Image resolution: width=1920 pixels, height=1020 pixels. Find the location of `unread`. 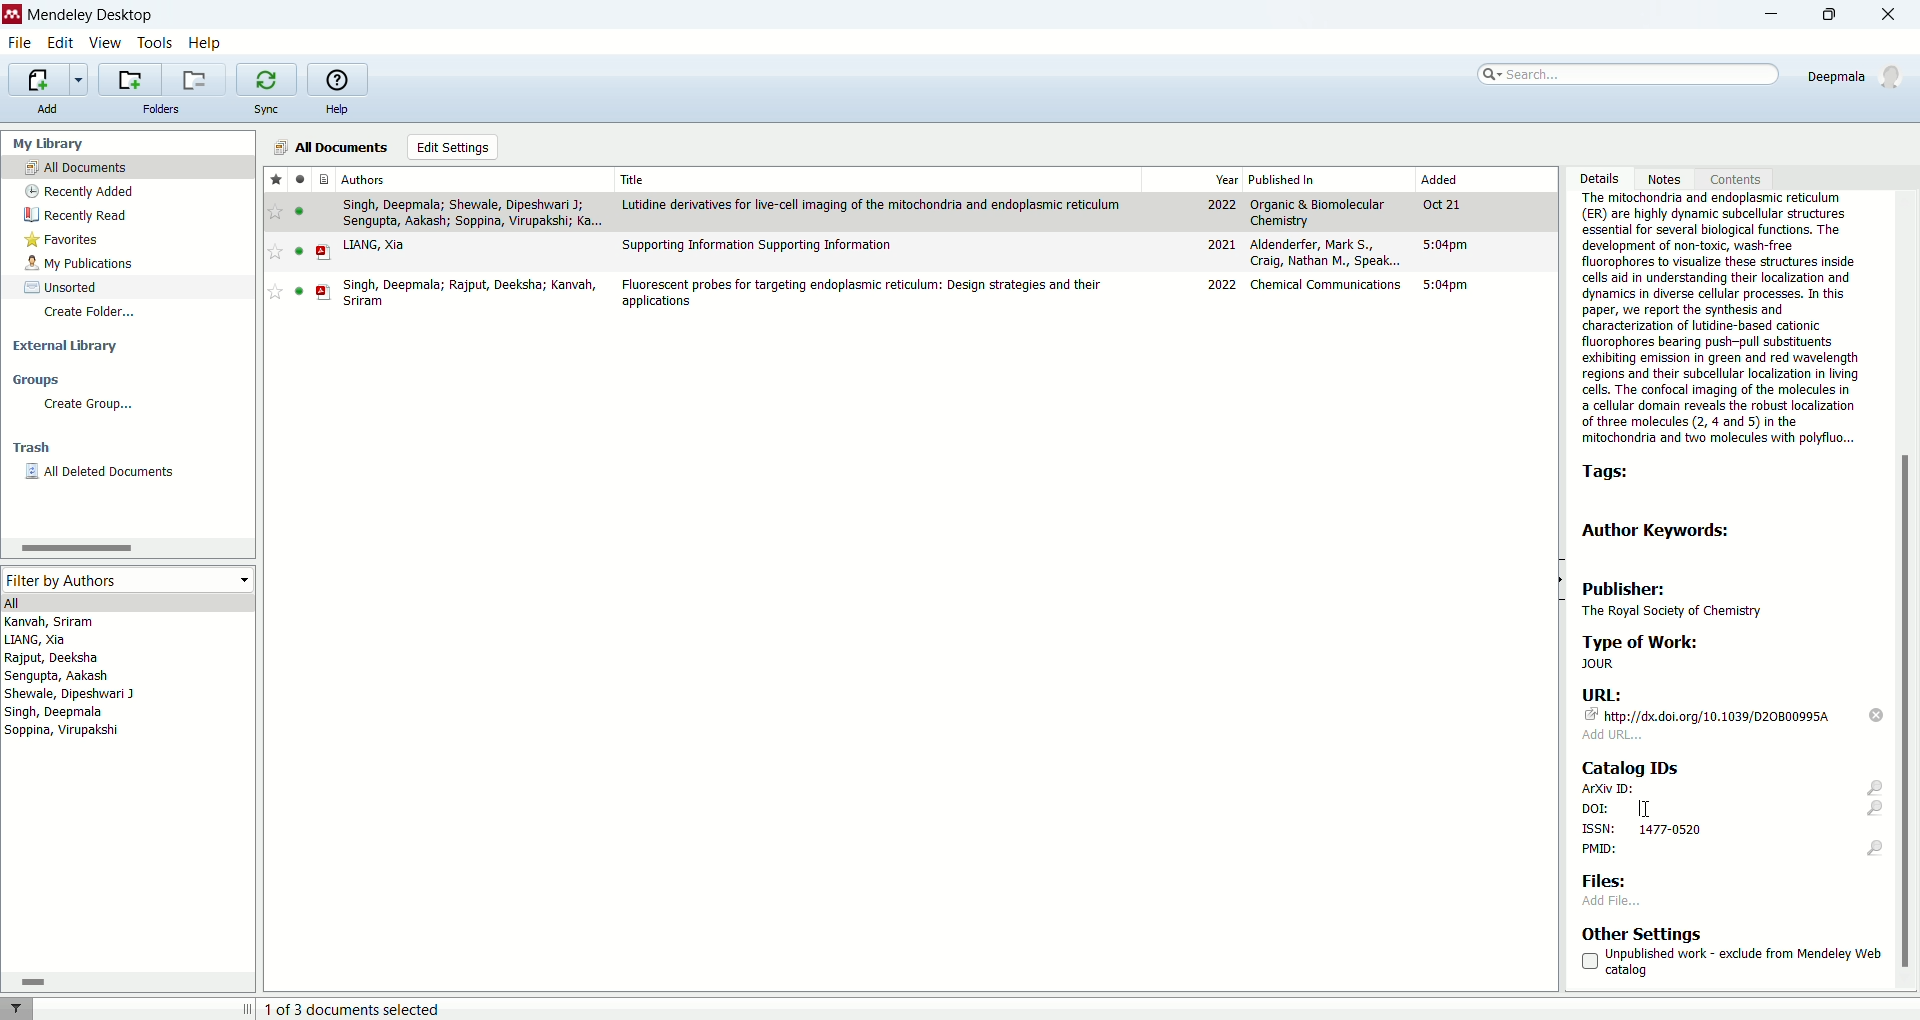

unread is located at coordinates (299, 251).